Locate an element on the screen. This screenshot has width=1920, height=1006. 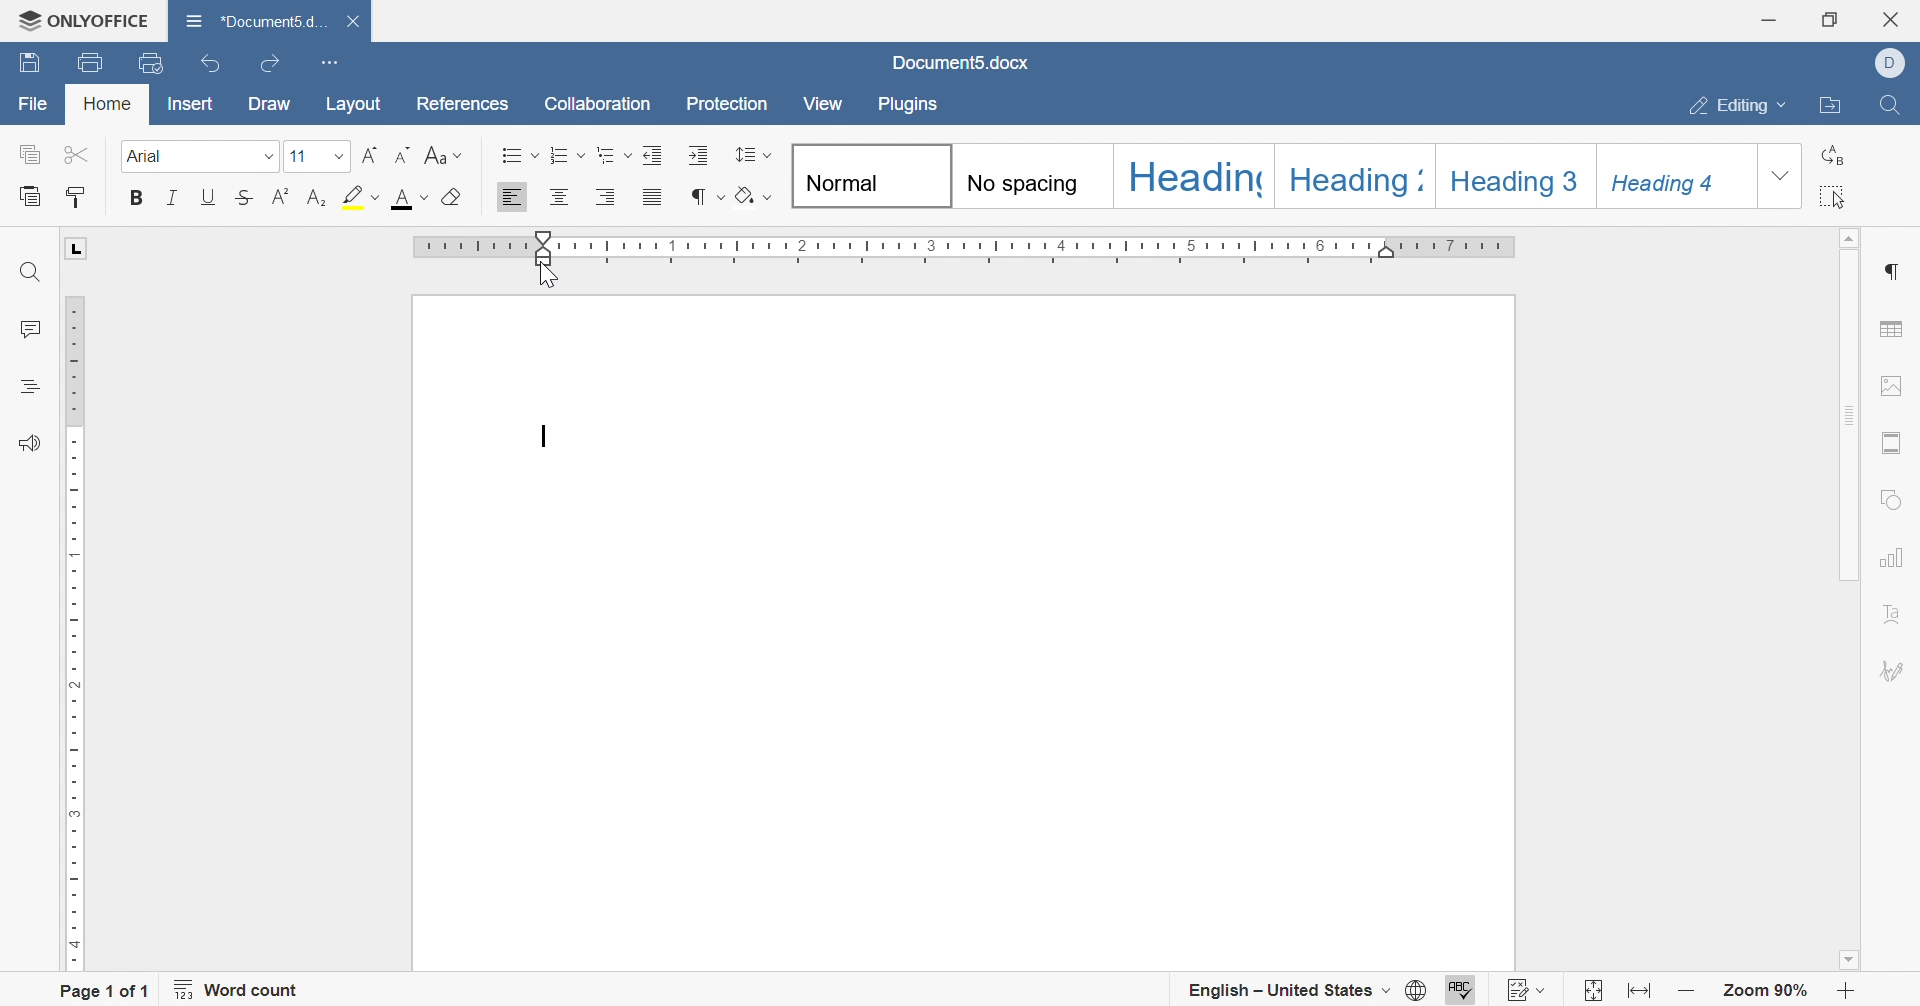
bold is located at coordinates (133, 196).